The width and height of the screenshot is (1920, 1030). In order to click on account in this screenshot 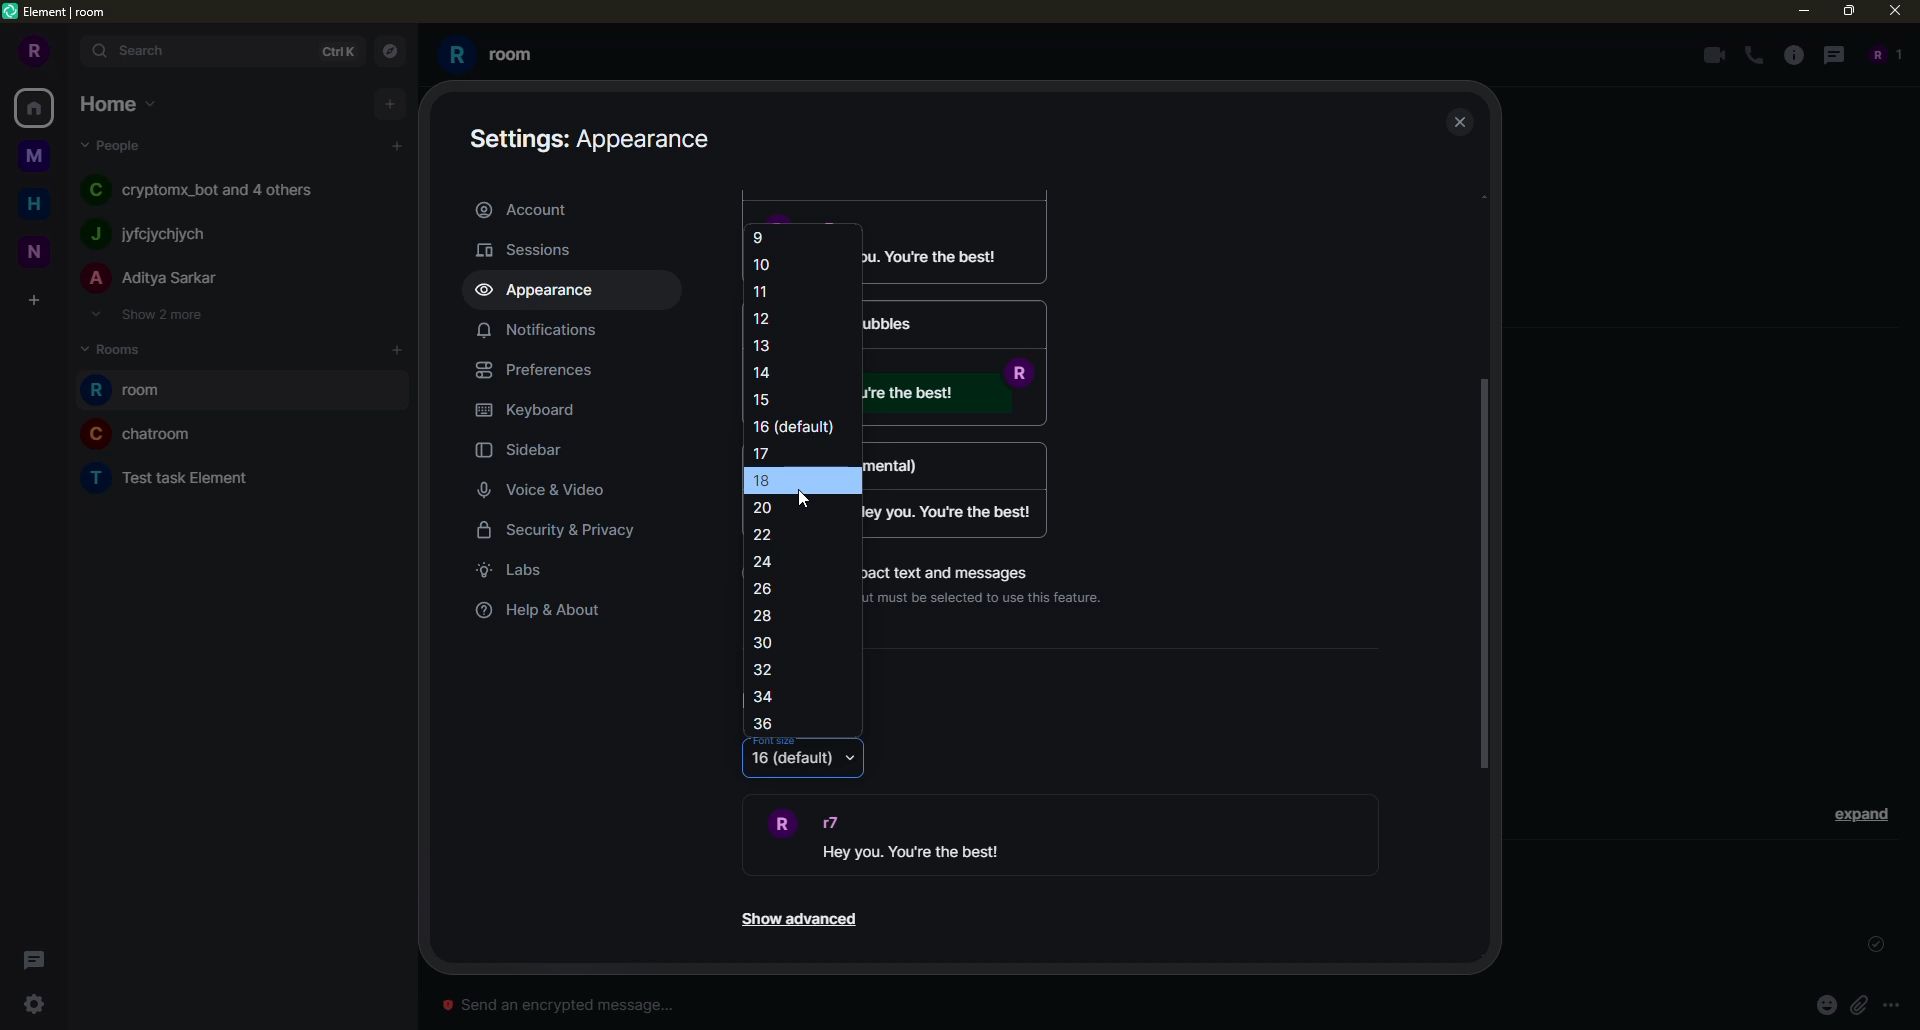, I will do `click(528, 208)`.